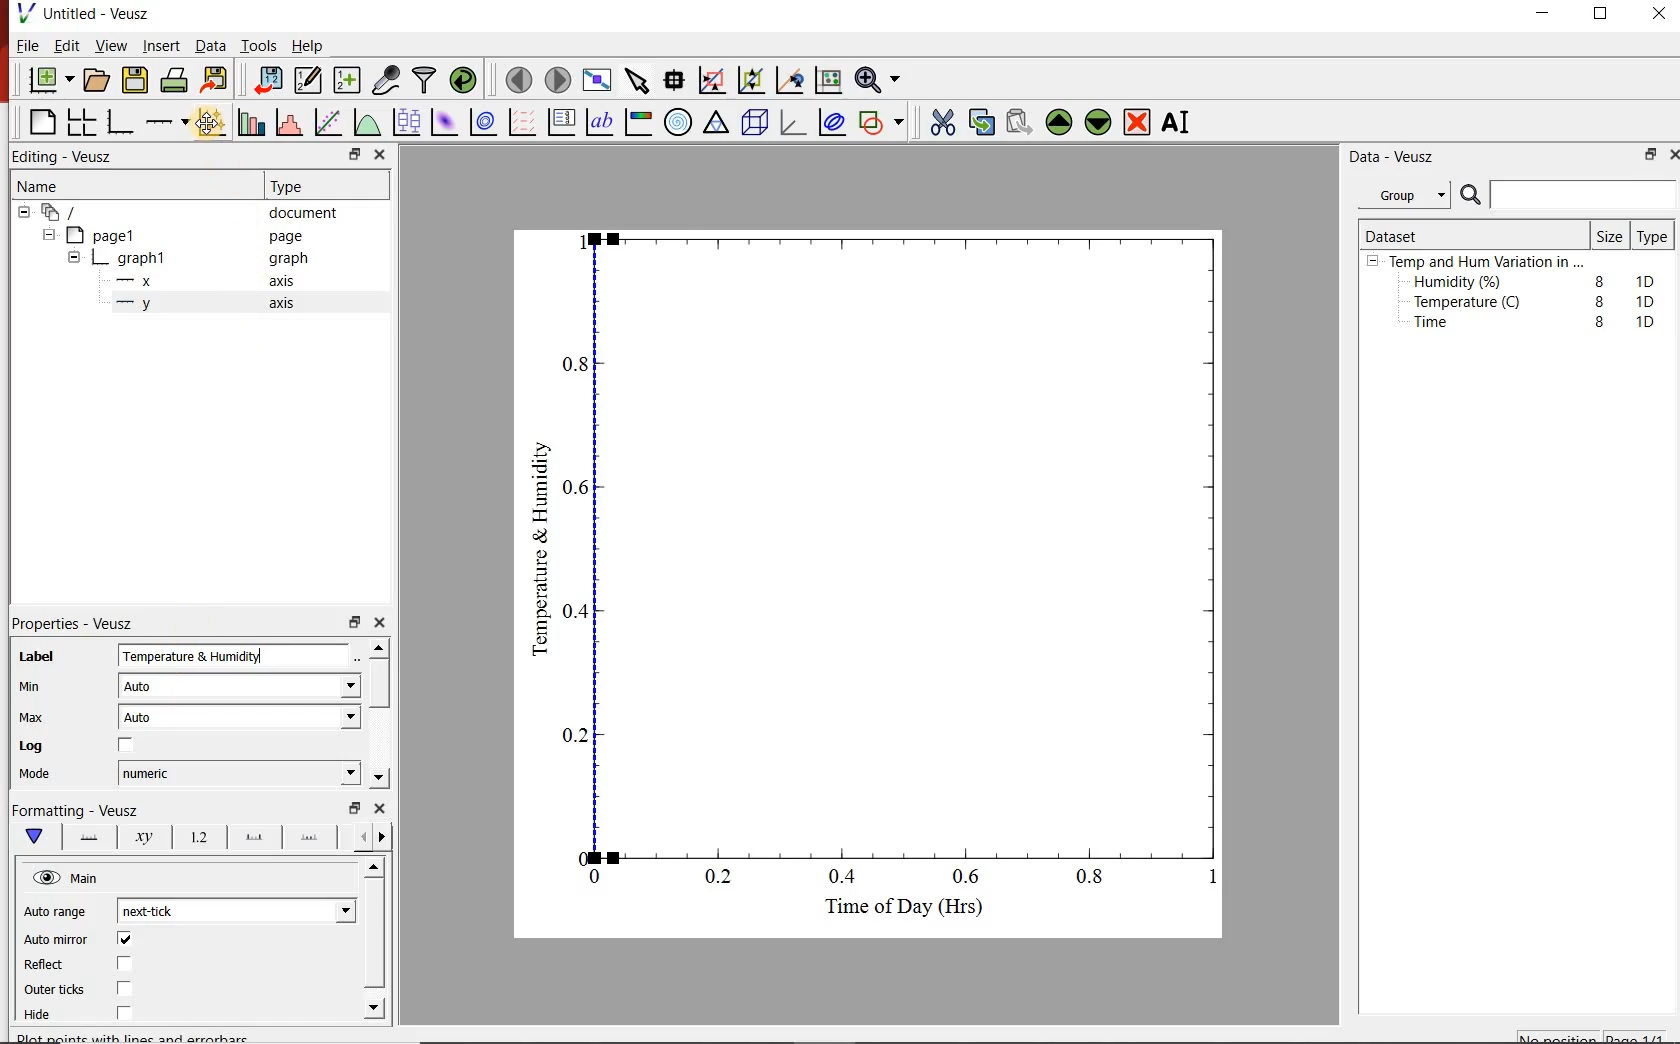 Image resolution: width=1680 pixels, height=1044 pixels. Describe the element at coordinates (253, 836) in the screenshot. I see `major ticks` at that location.